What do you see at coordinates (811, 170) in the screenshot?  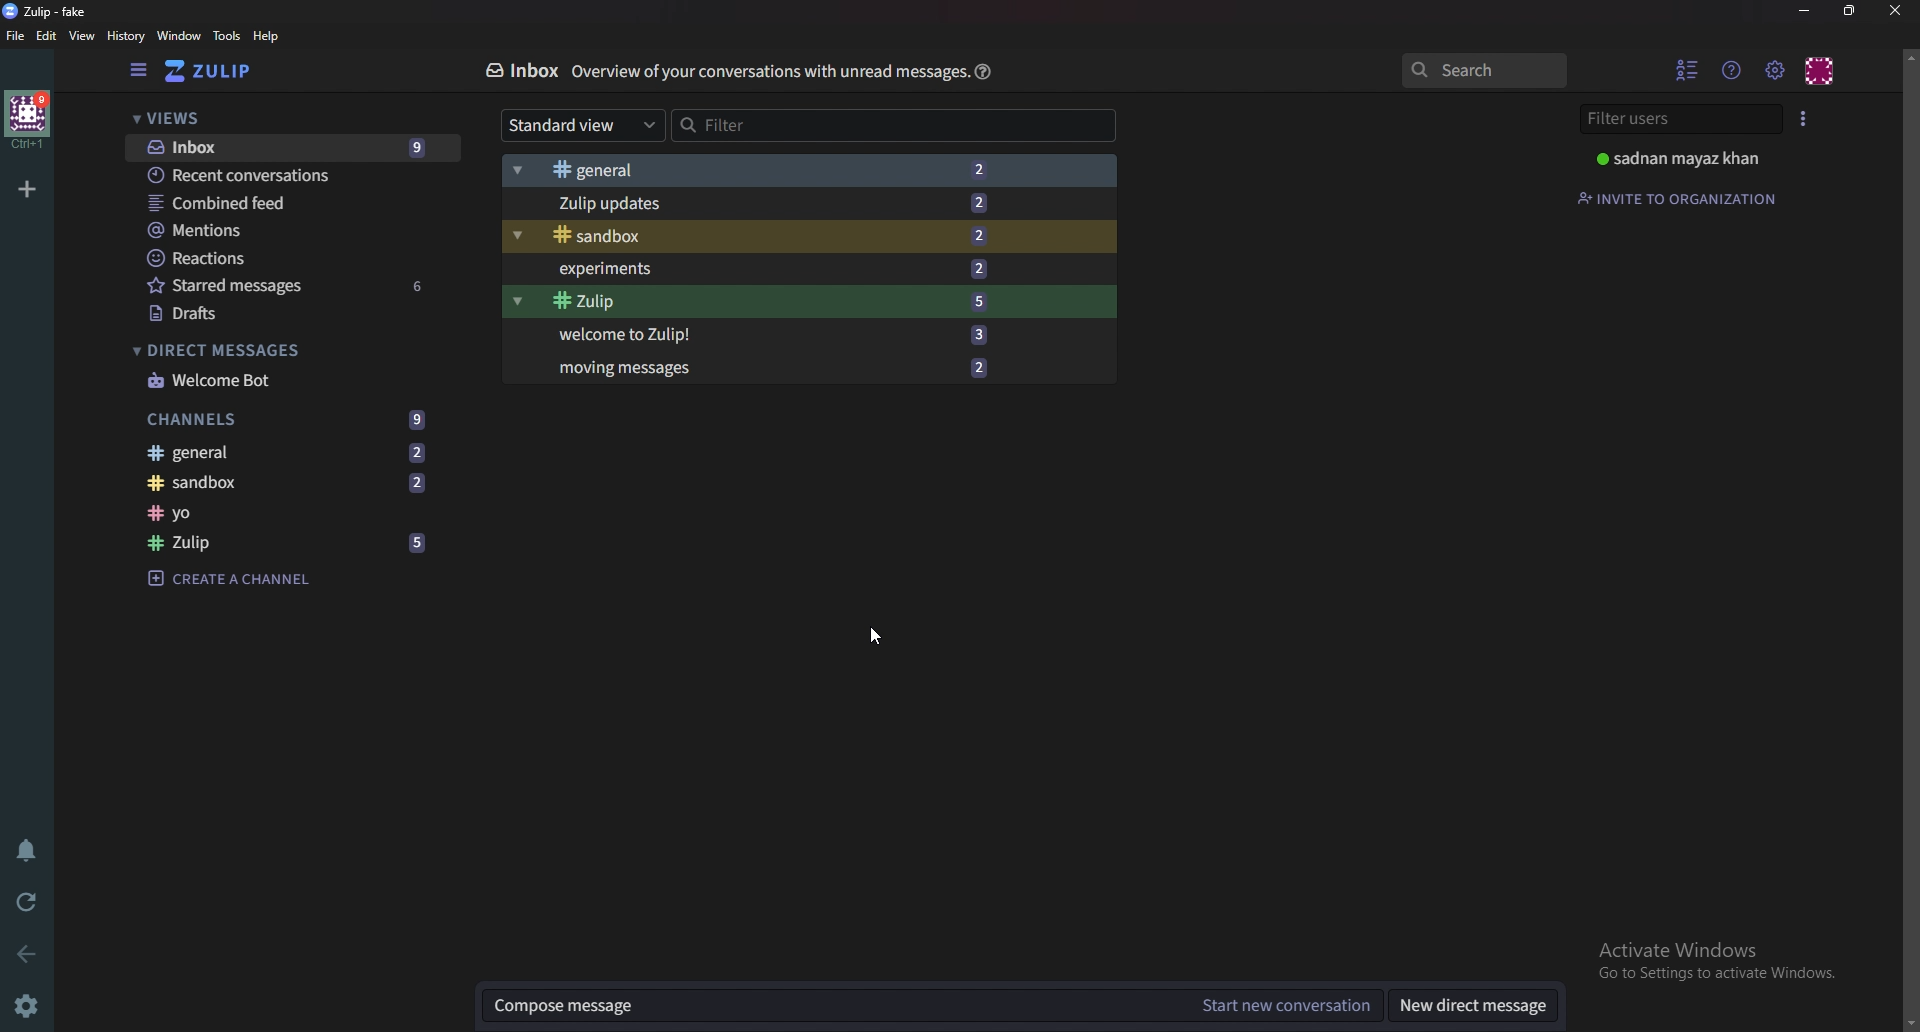 I see `General` at bounding box center [811, 170].